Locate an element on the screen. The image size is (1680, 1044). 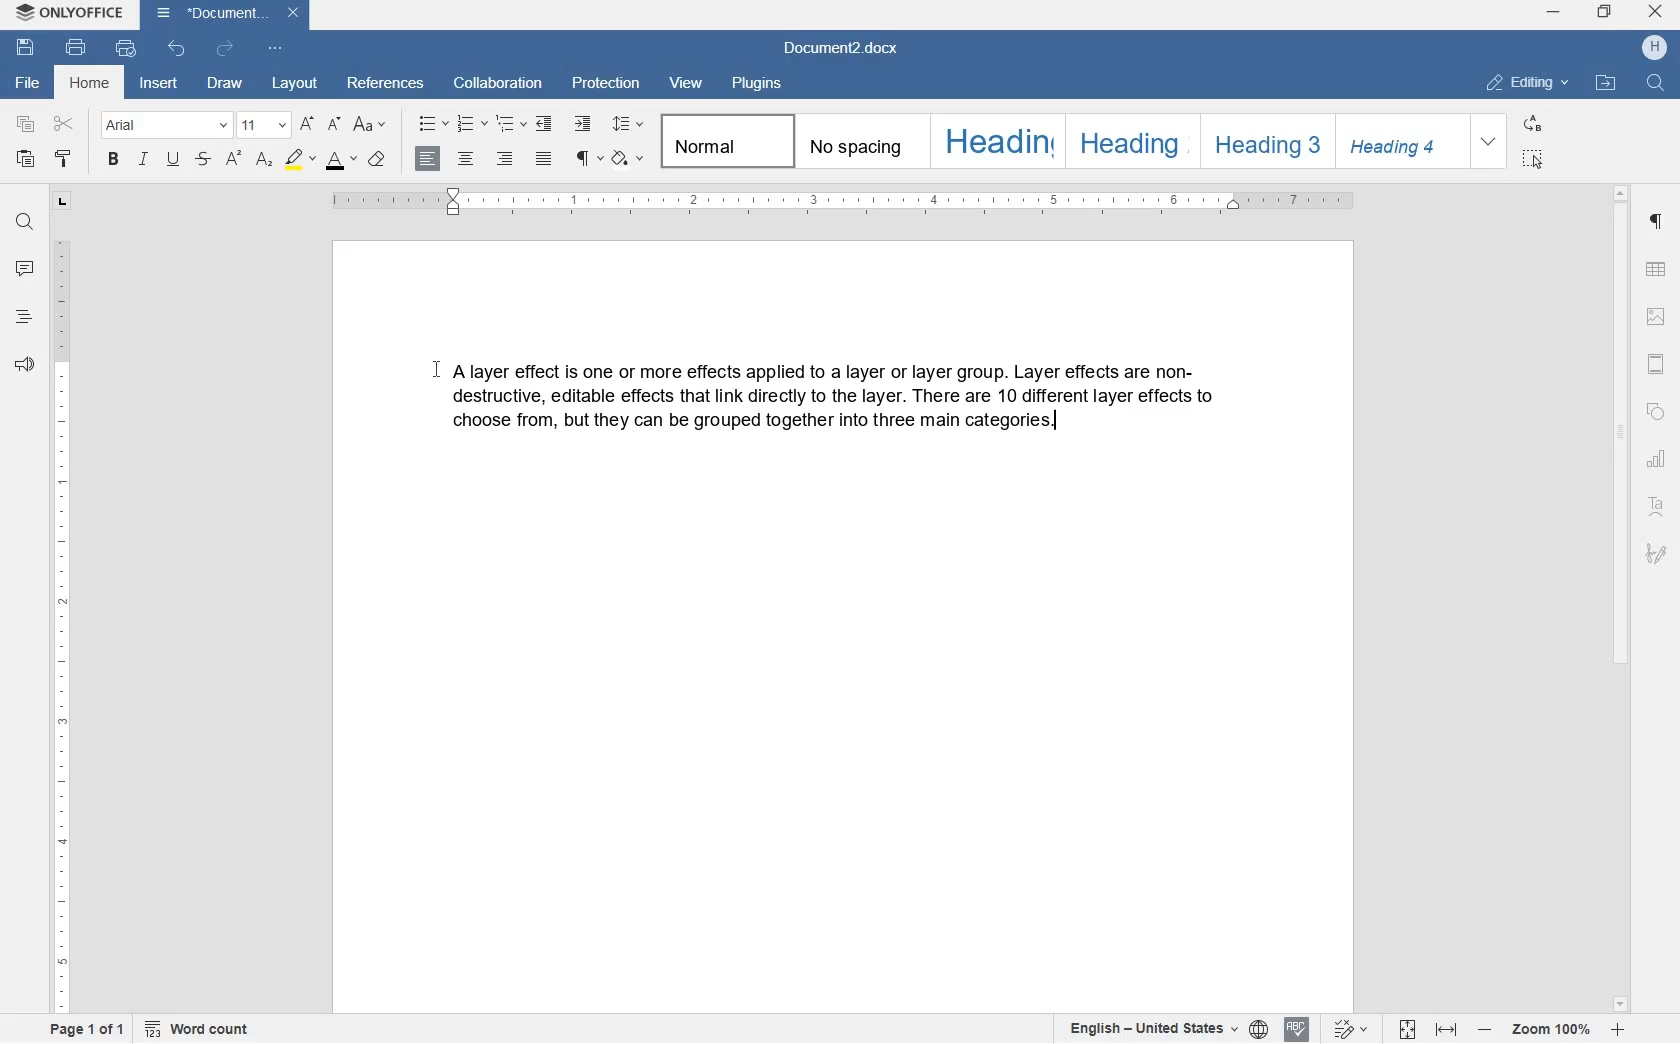
insert is located at coordinates (160, 83).